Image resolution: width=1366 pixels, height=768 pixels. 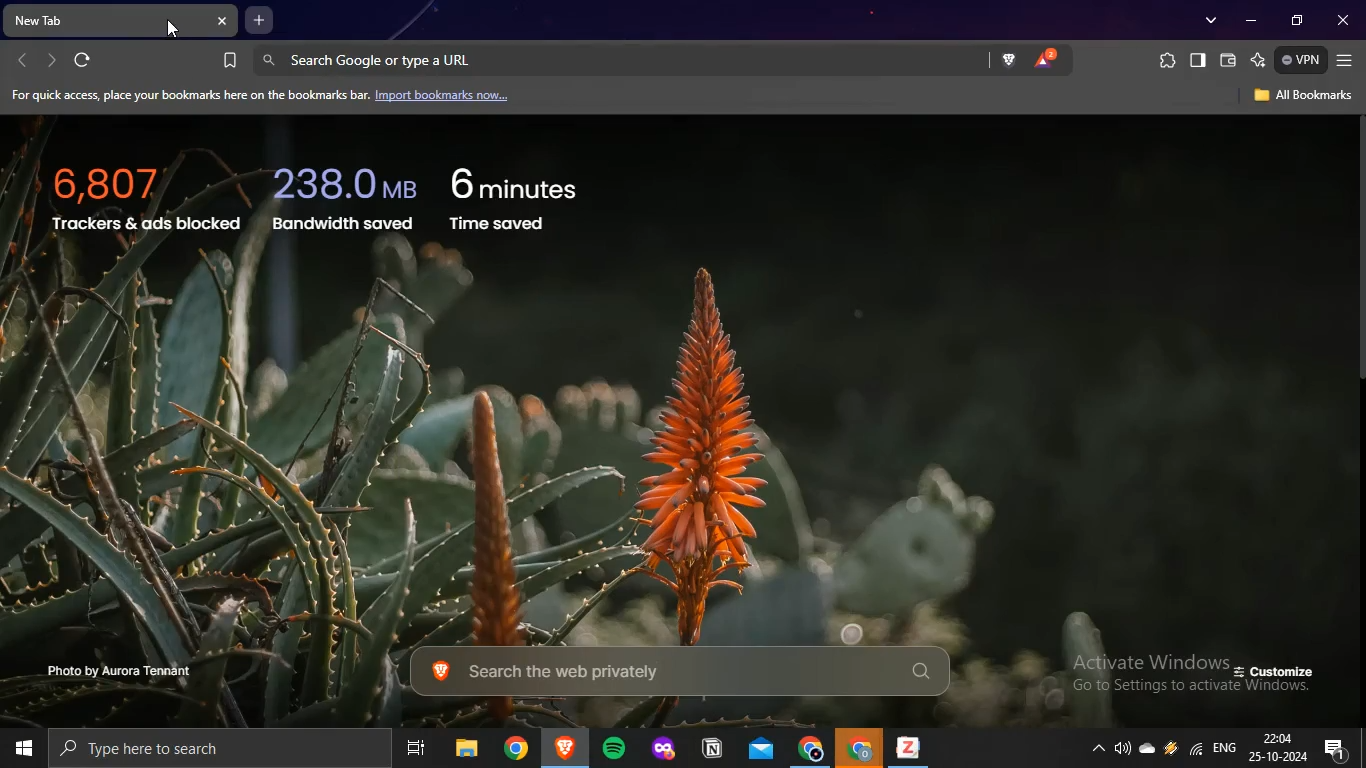 What do you see at coordinates (671, 673) in the screenshot?
I see `search the web privately` at bounding box center [671, 673].